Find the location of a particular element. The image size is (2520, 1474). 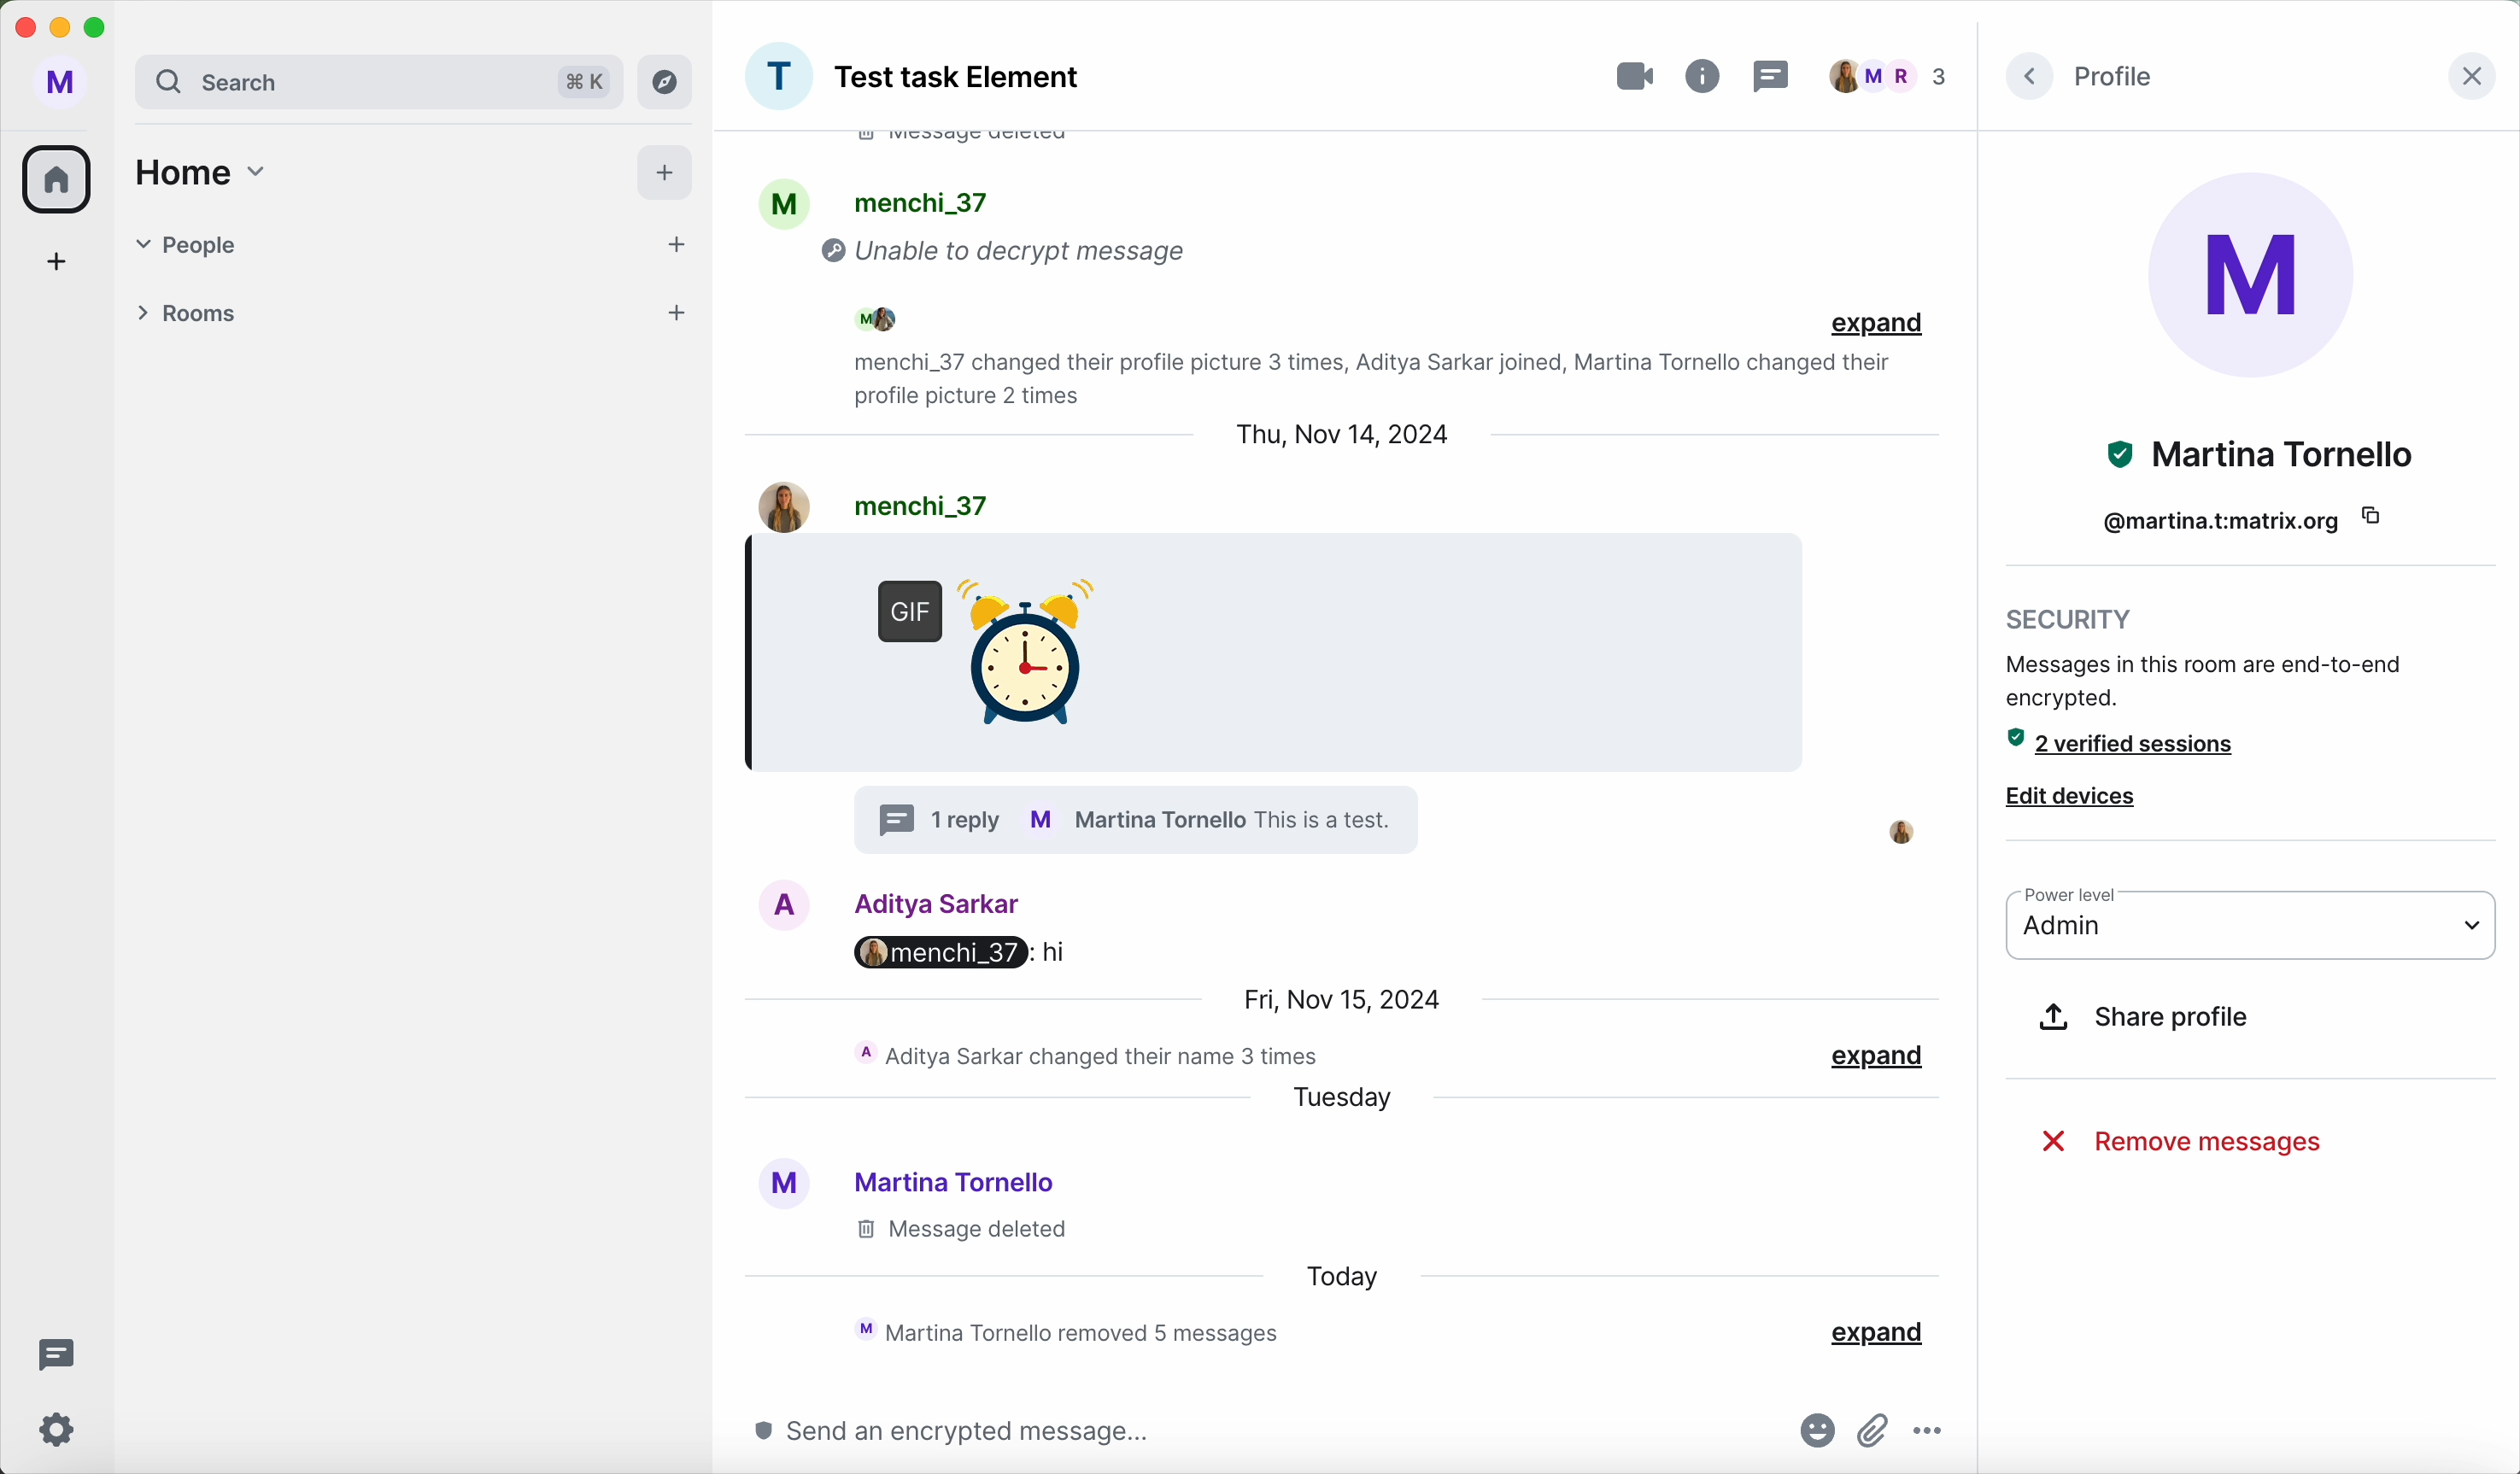

minimize is located at coordinates (60, 30).